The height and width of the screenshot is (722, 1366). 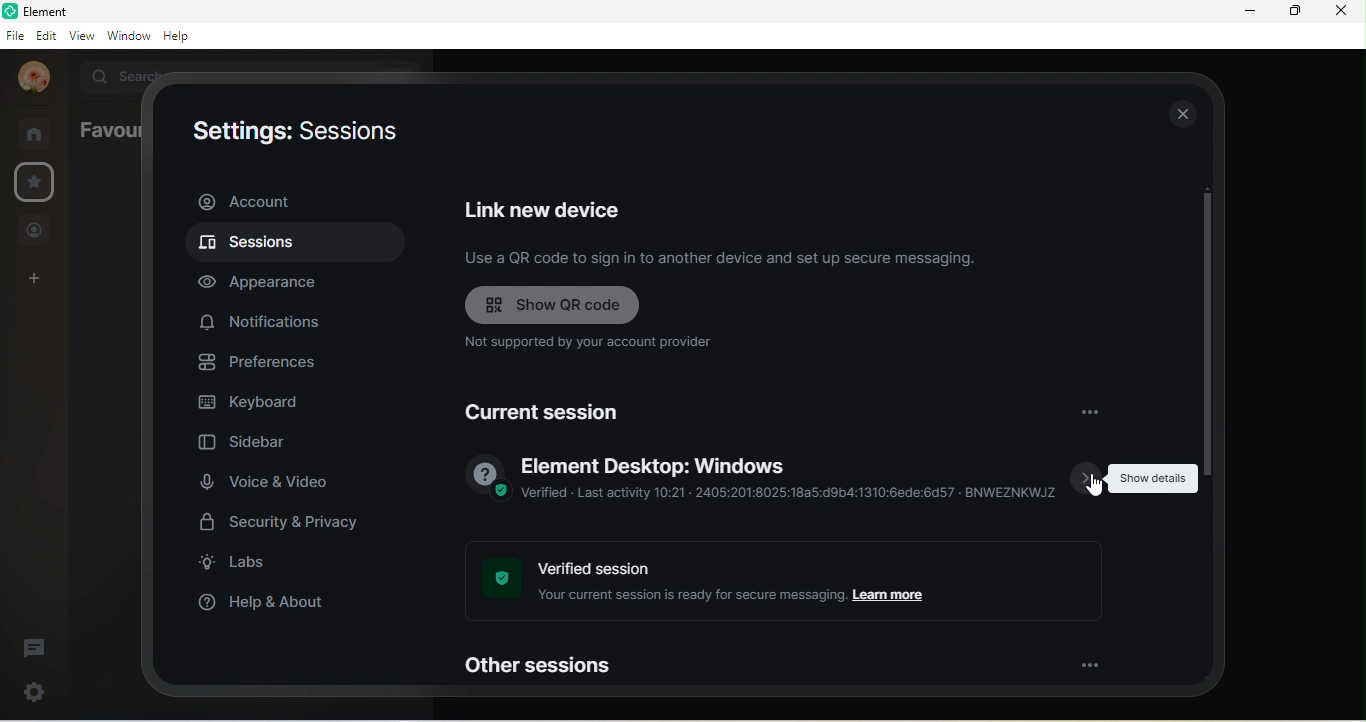 What do you see at coordinates (598, 565) in the screenshot?
I see `verified session` at bounding box center [598, 565].